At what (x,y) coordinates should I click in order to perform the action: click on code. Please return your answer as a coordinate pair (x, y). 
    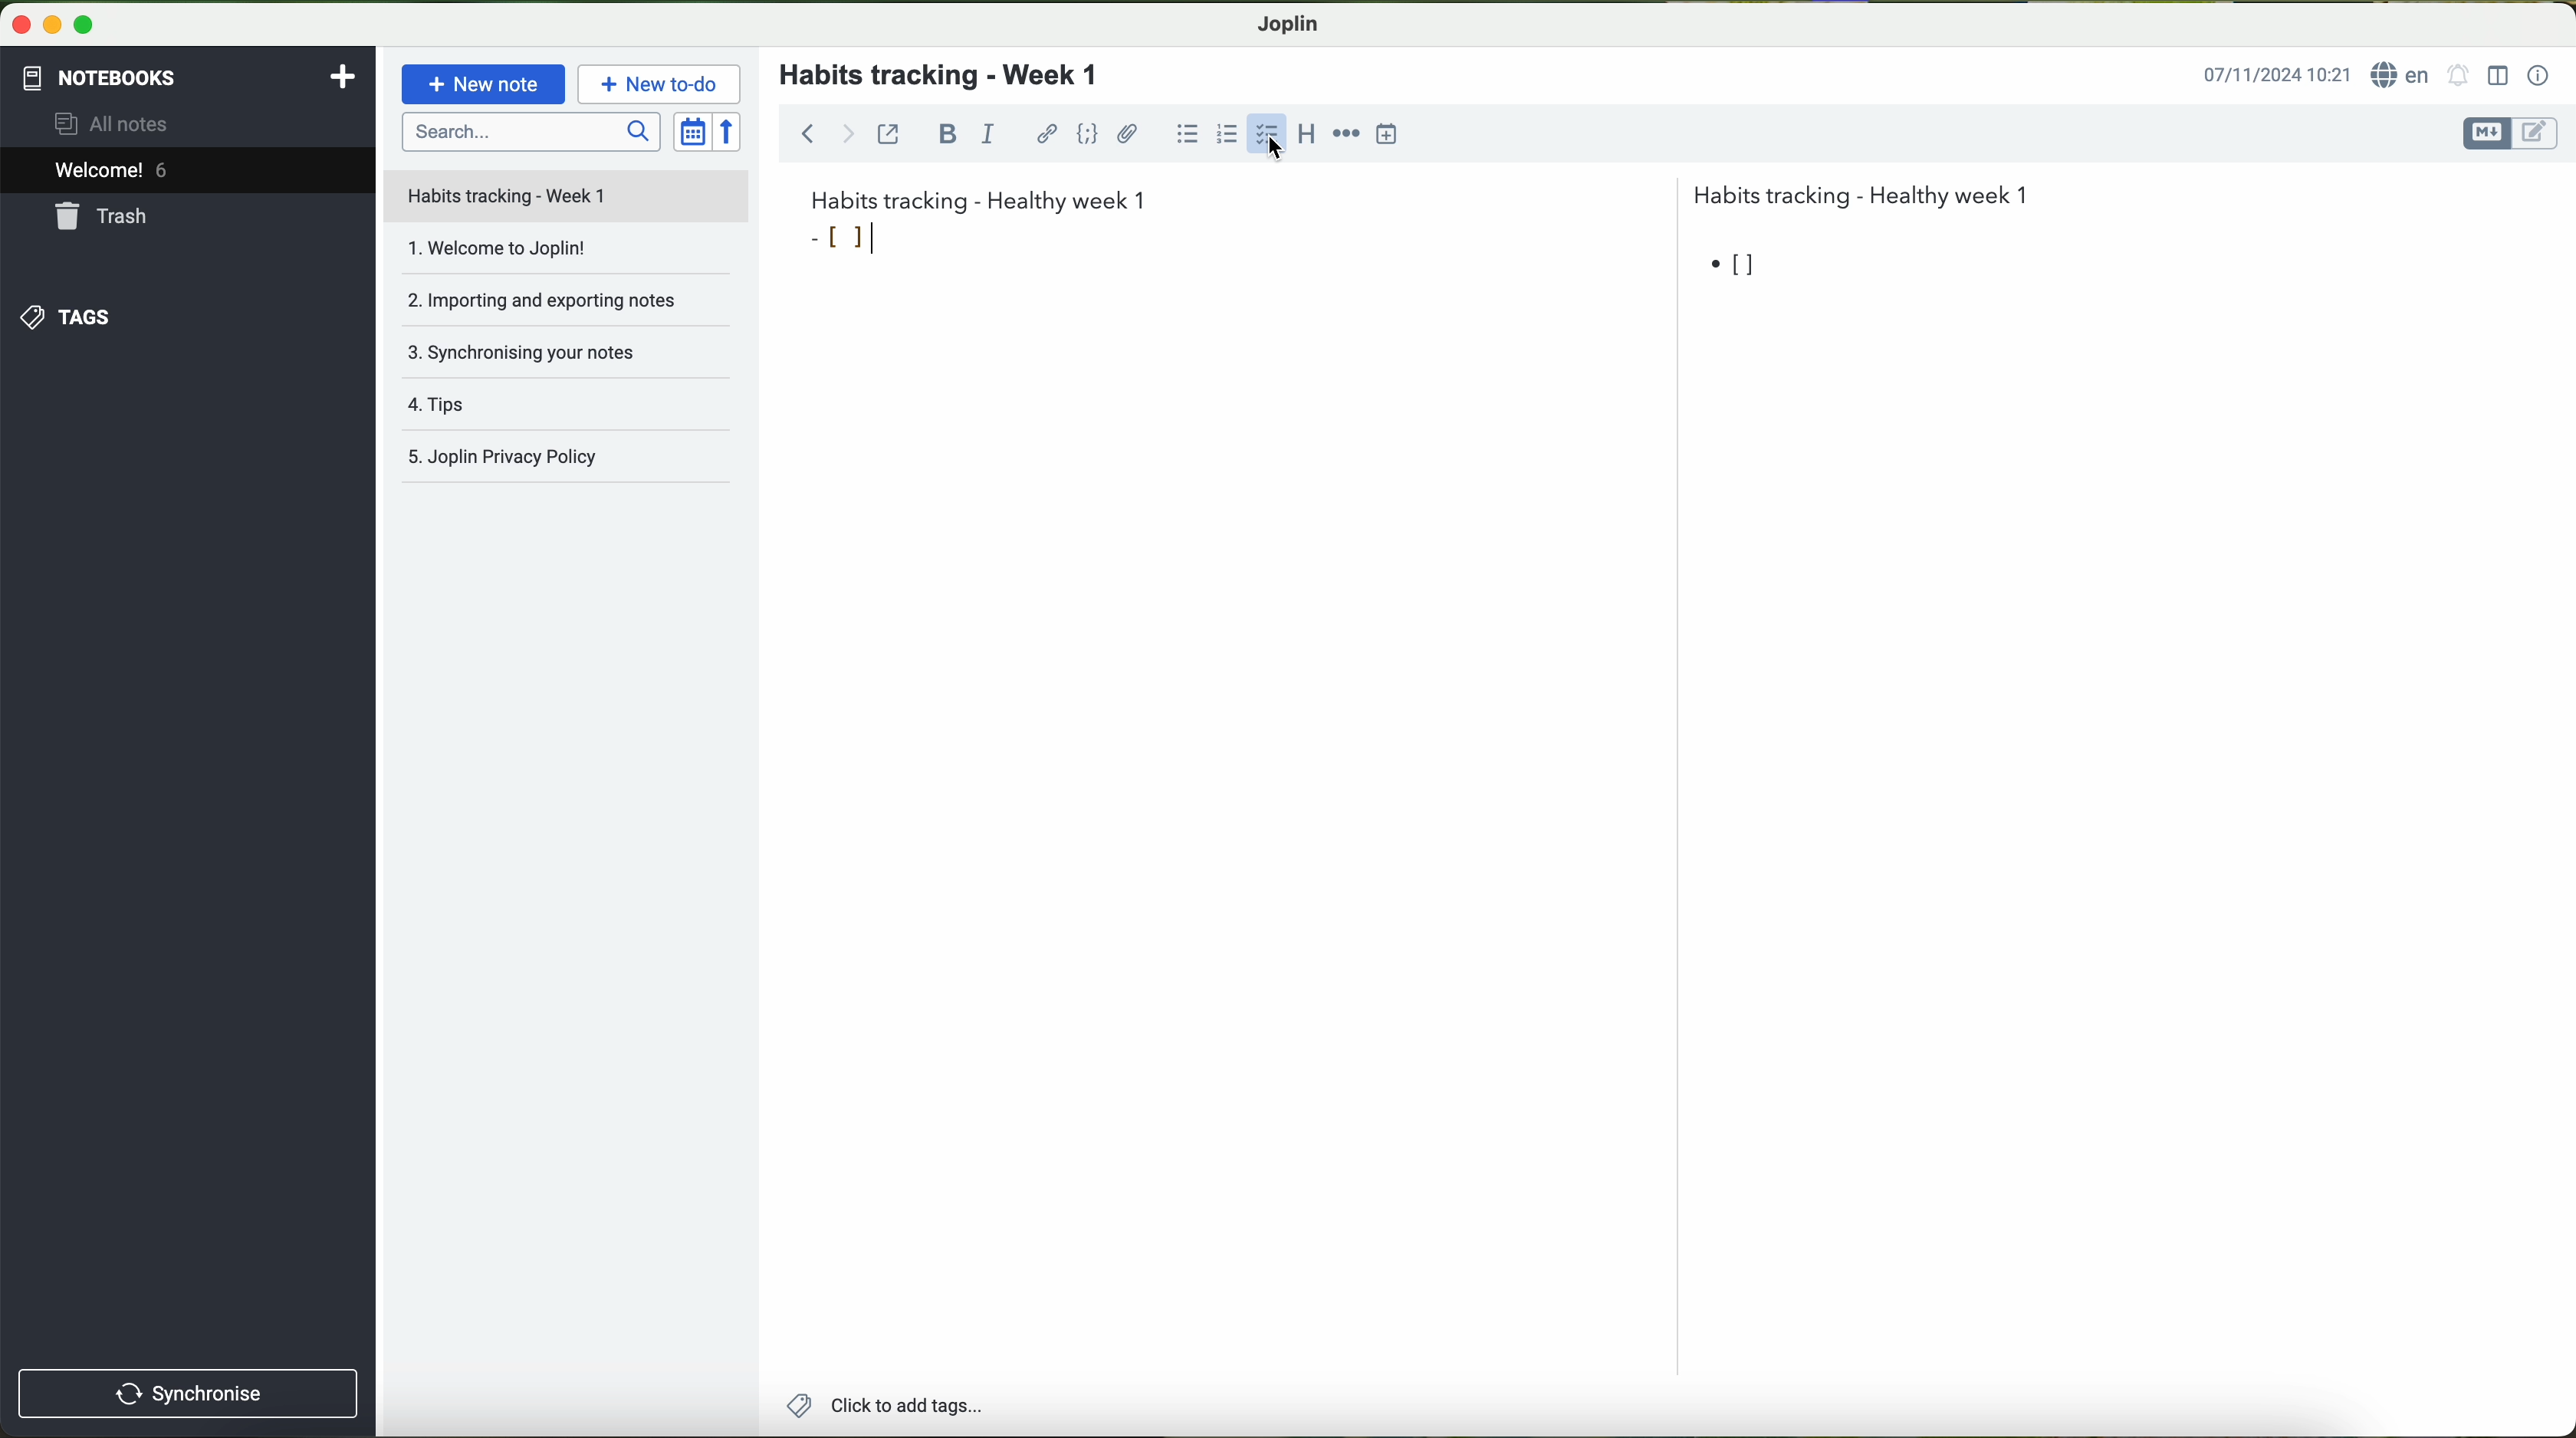
    Looking at the image, I should click on (1089, 134).